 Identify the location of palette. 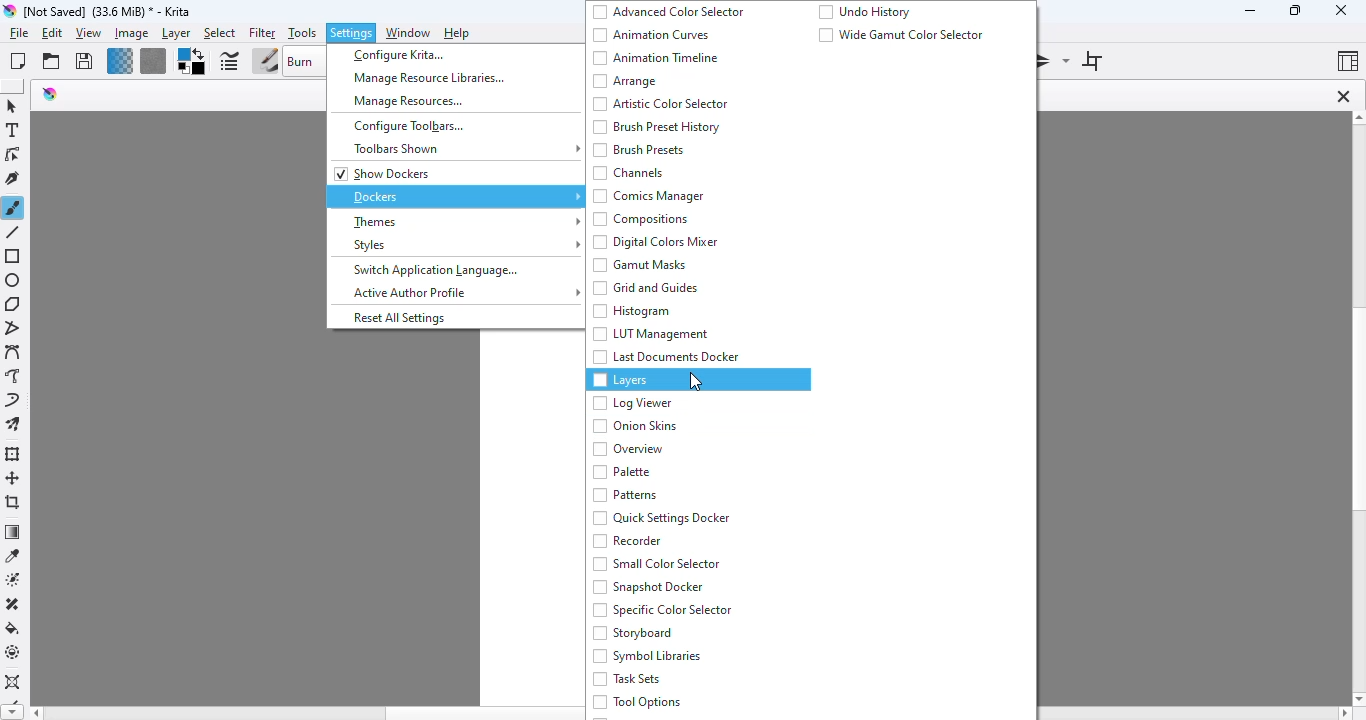
(622, 472).